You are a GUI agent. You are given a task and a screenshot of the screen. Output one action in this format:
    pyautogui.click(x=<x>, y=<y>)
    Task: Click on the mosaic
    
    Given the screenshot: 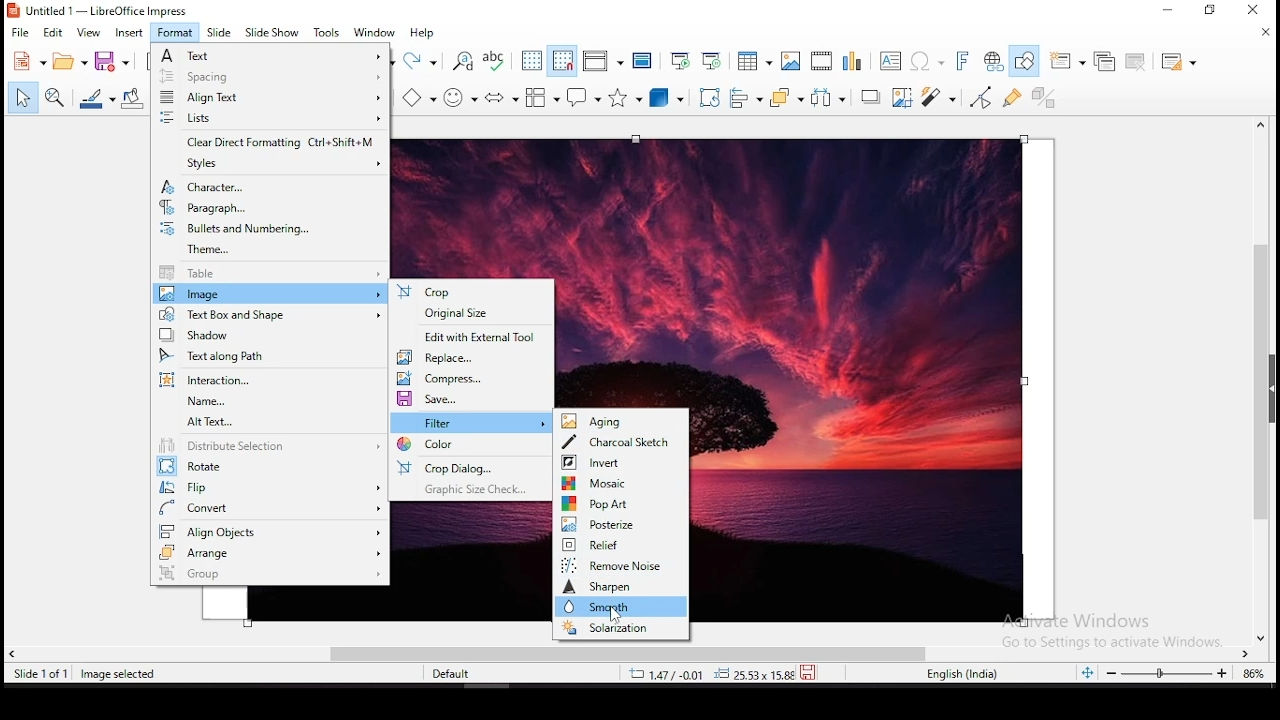 What is the action you would take?
    pyautogui.click(x=620, y=484)
    